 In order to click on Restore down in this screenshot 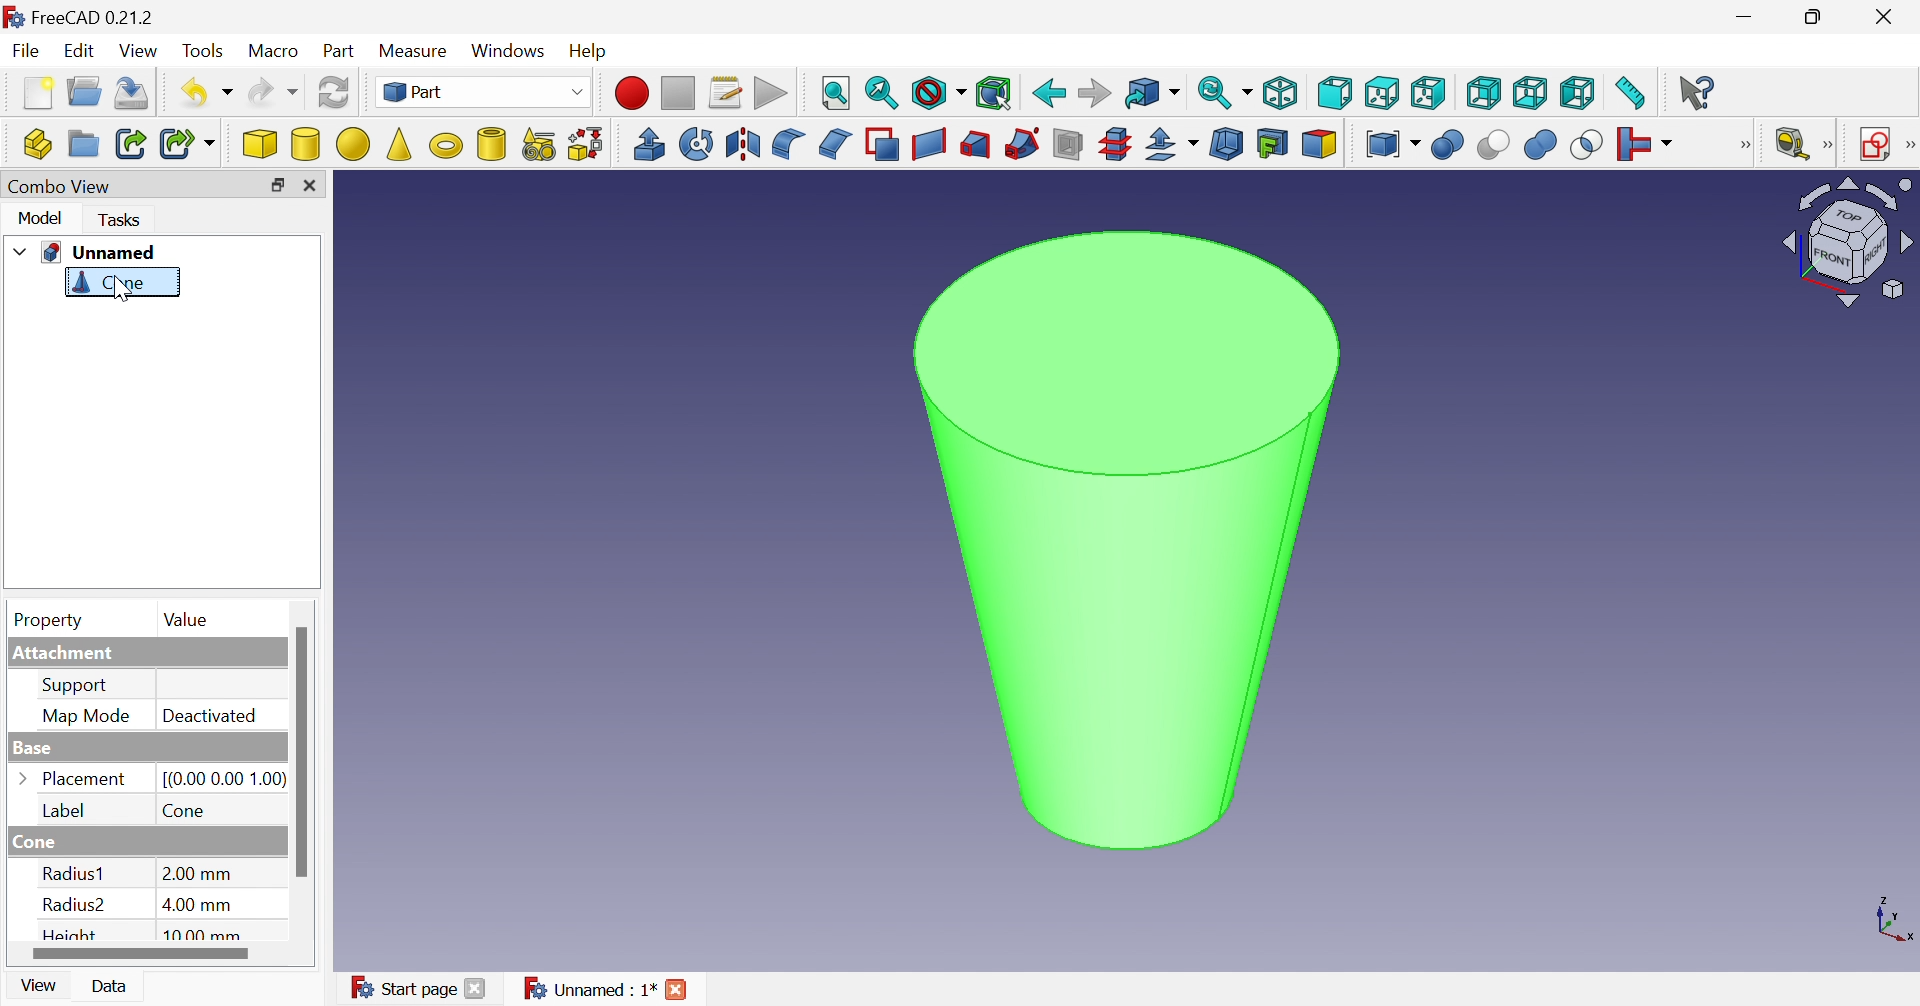, I will do `click(1815, 19)`.